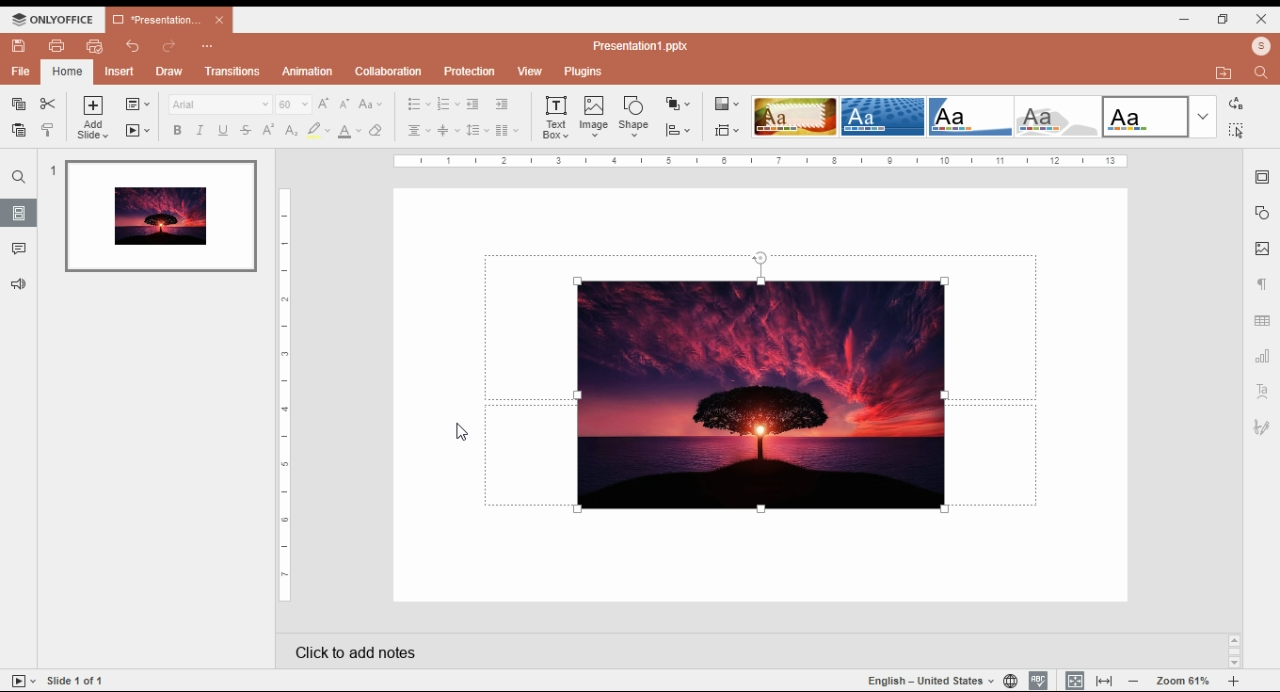 The height and width of the screenshot is (692, 1280). What do you see at coordinates (378, 131) in the screenshot?
I see `erase` at bounding box center [378, 131].